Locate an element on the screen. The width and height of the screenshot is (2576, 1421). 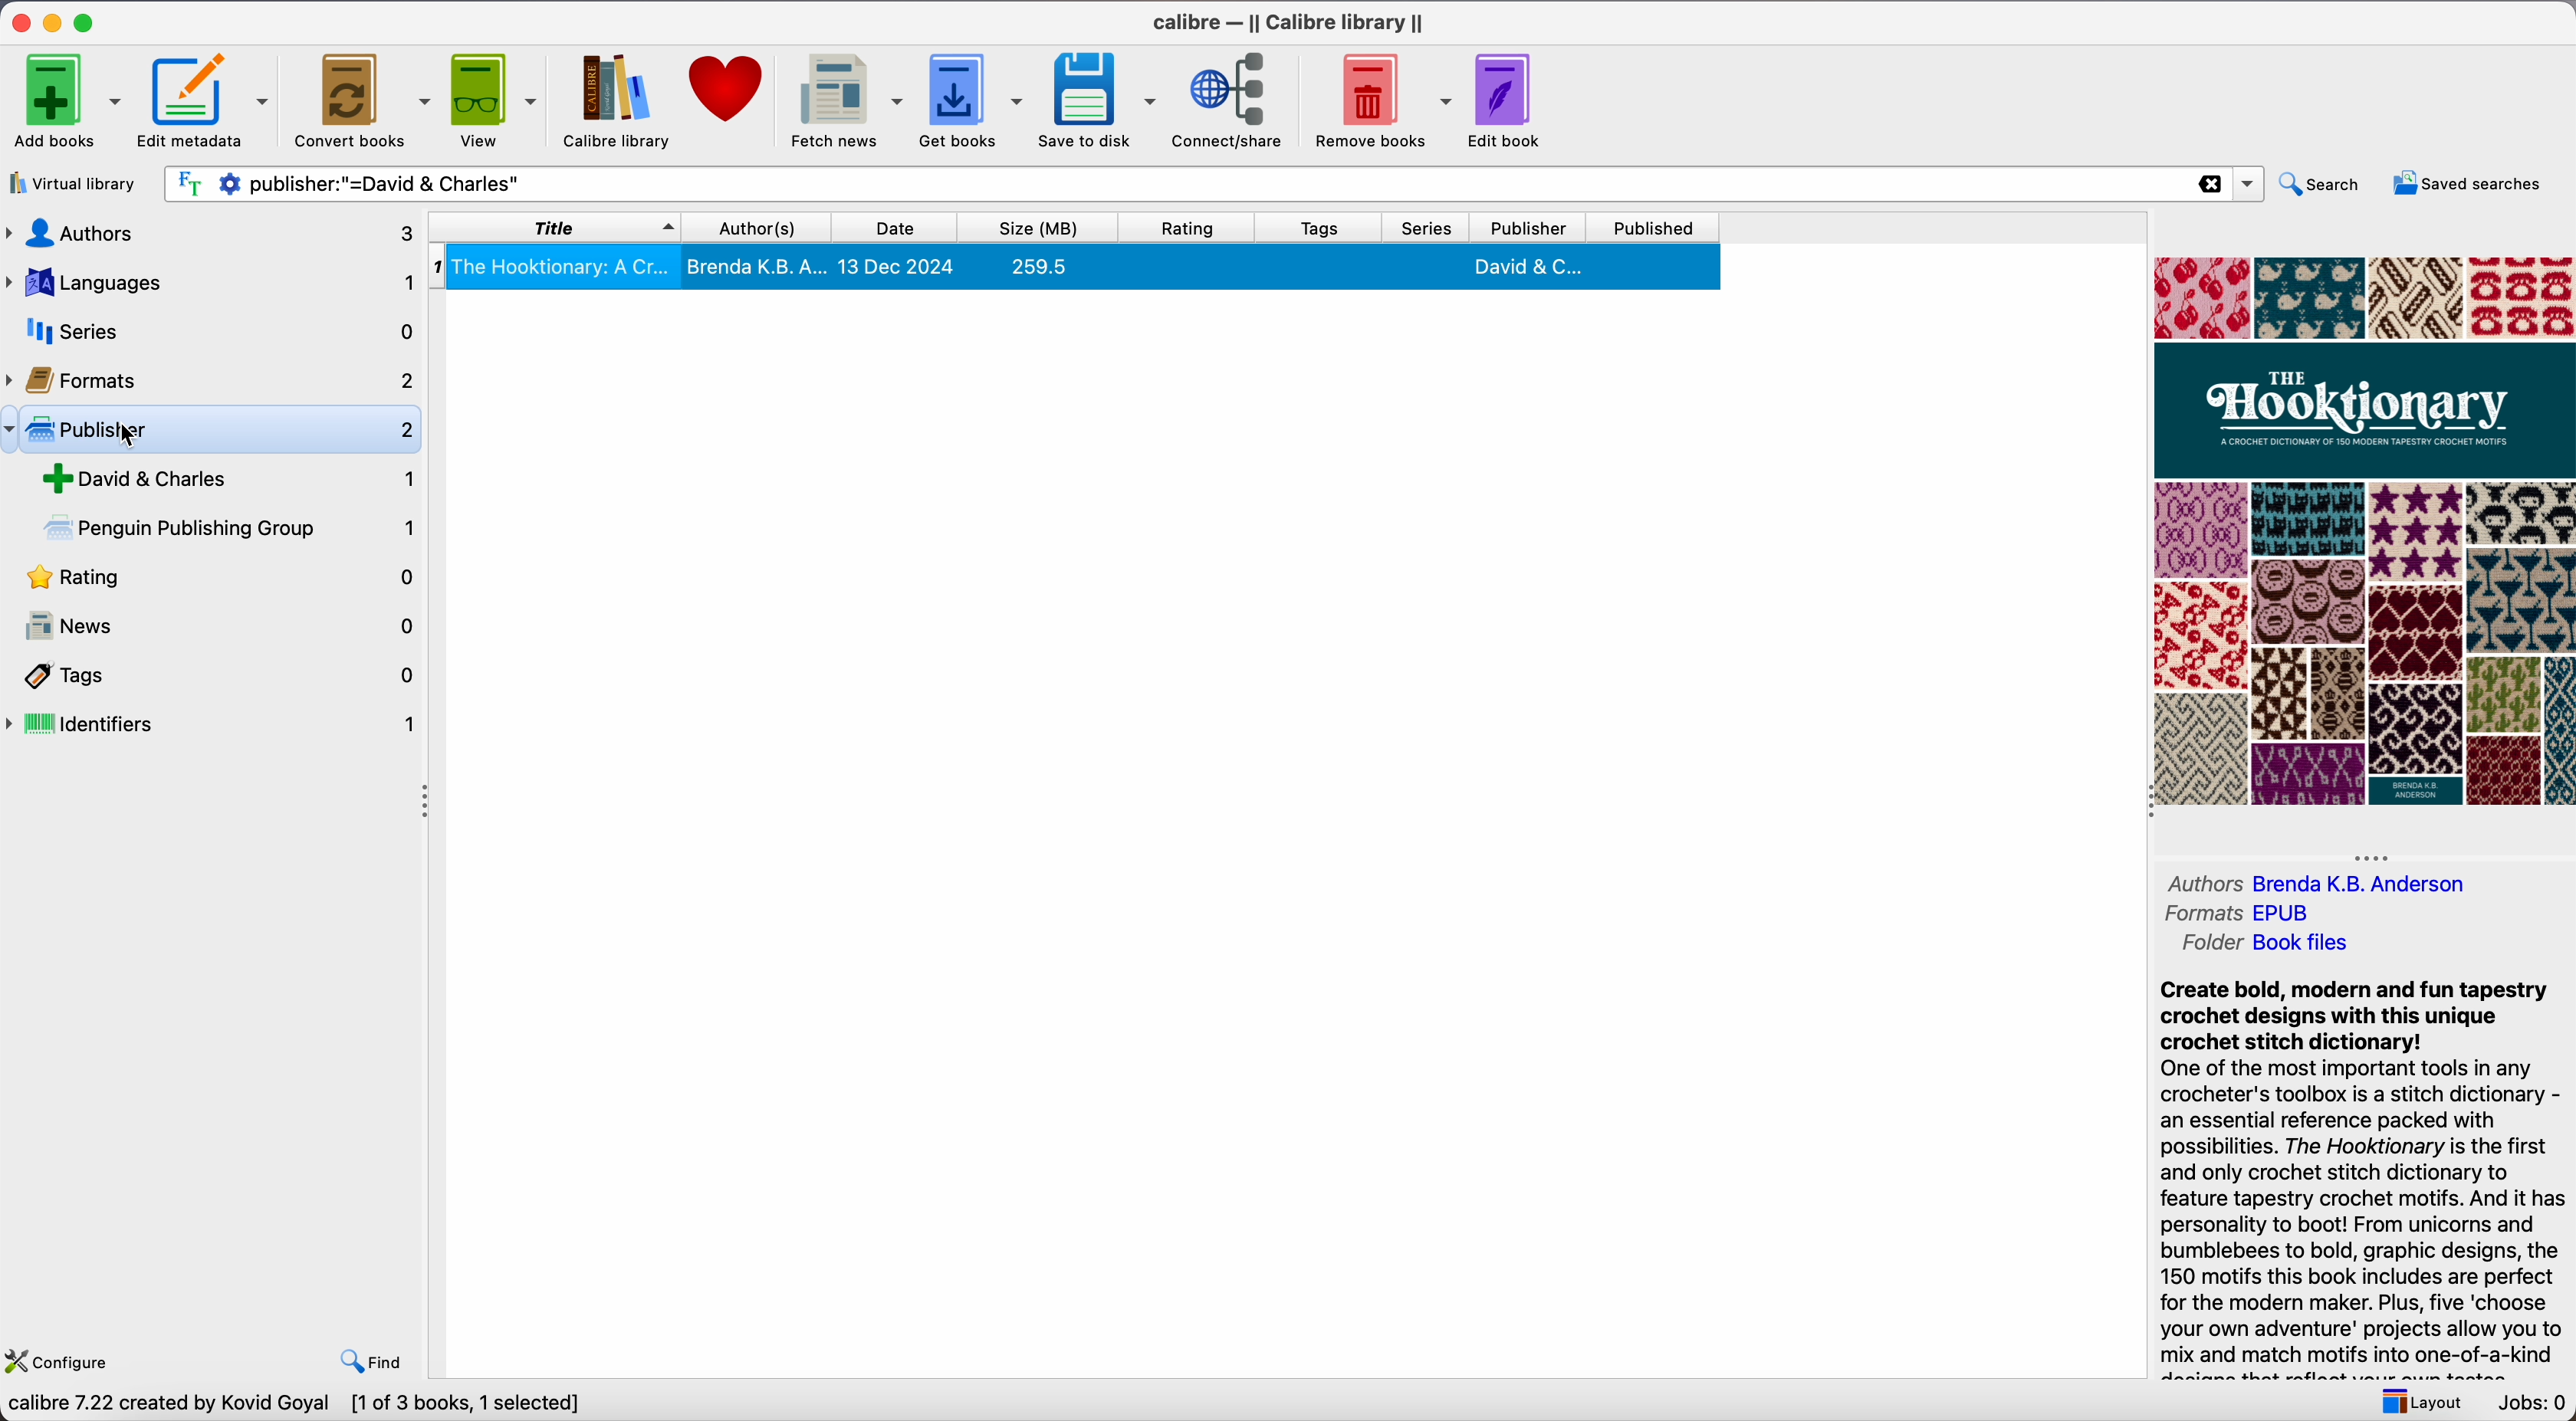
maximize is located at coordinates (88, 21).